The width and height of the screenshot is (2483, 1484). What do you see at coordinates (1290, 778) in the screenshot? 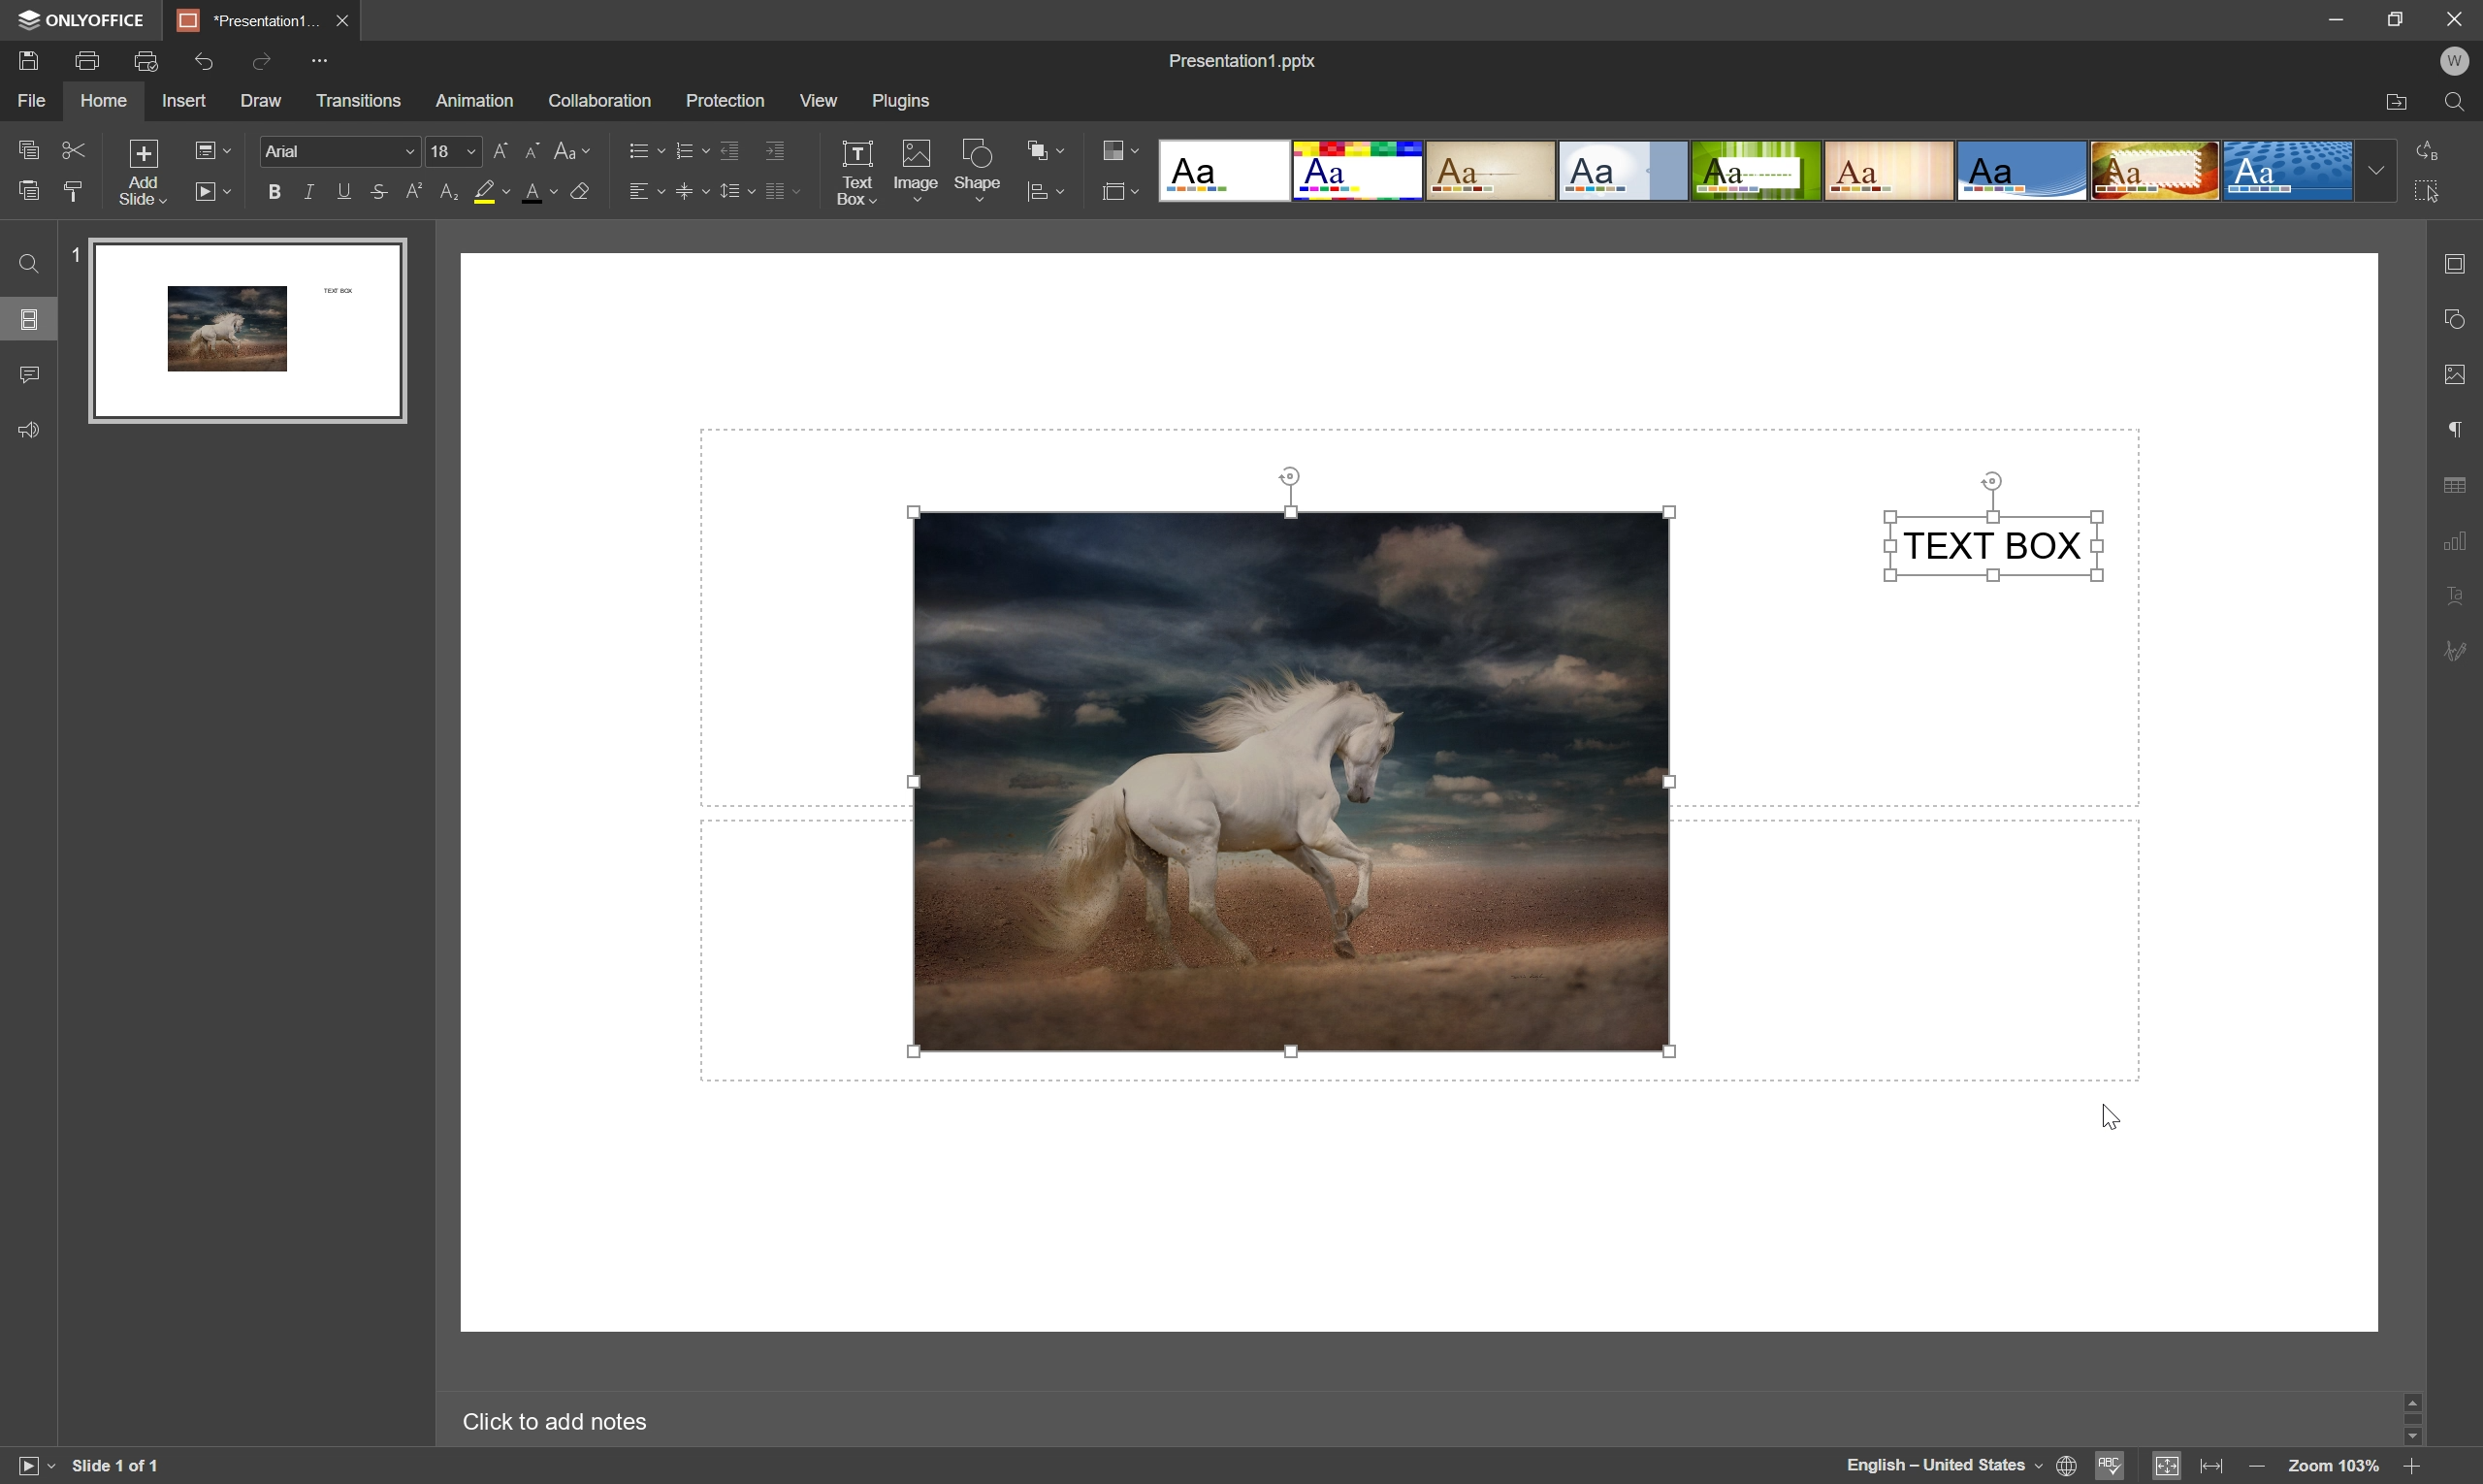
I see `image` at bounding box center [1290, 778].